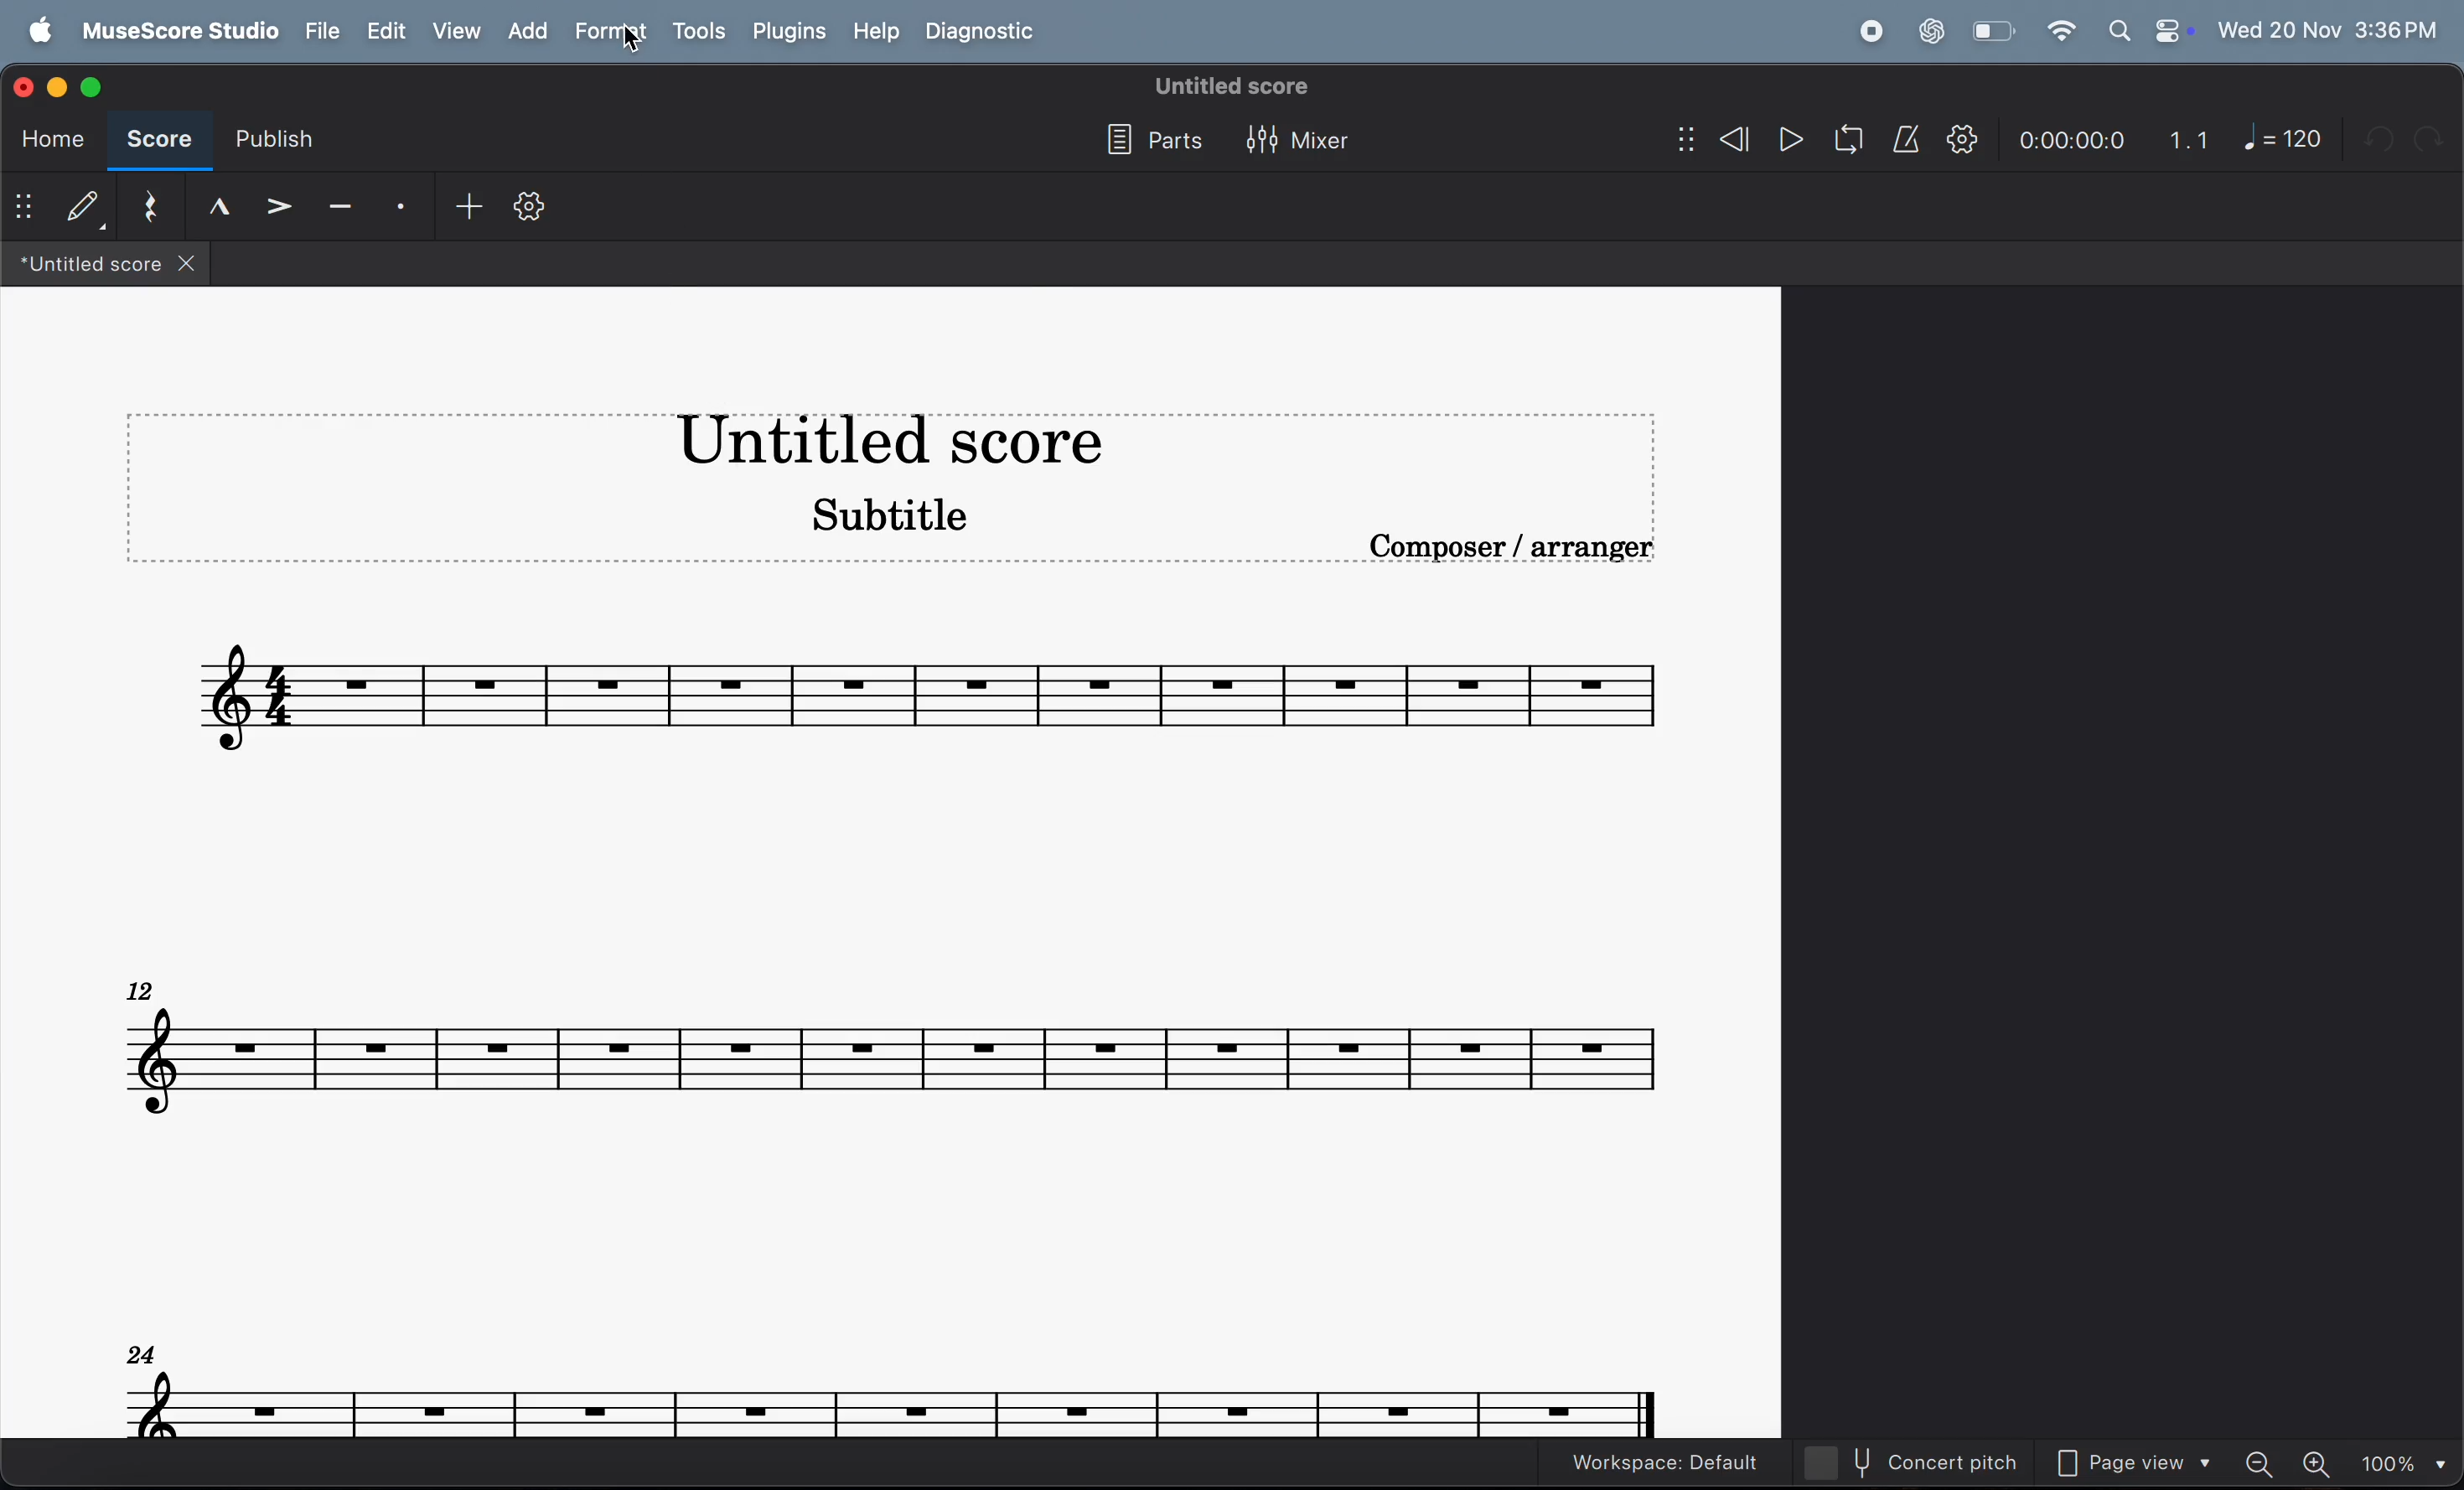 The image size is (2464, 1490). I want to click on parts, so click(1148, 142).